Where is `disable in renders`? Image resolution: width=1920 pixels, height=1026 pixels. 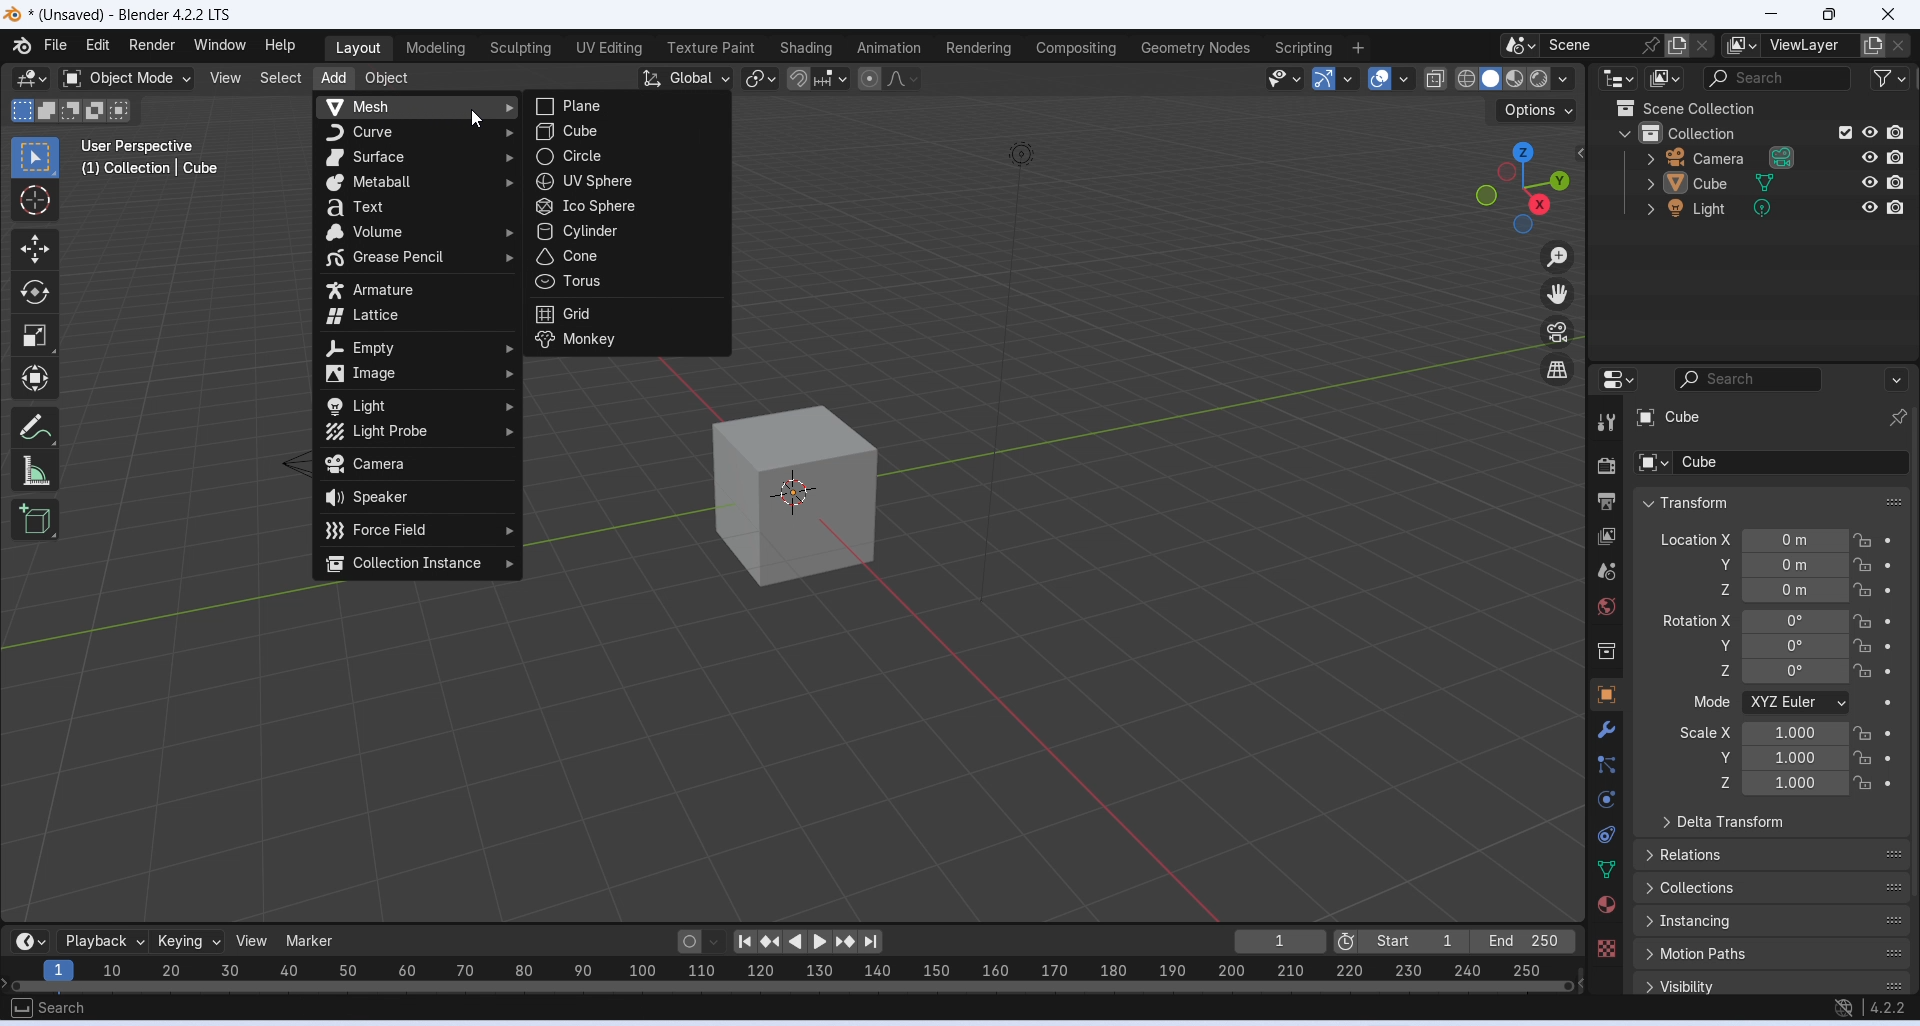 disable in renders is located at coordinates (1895, 182).